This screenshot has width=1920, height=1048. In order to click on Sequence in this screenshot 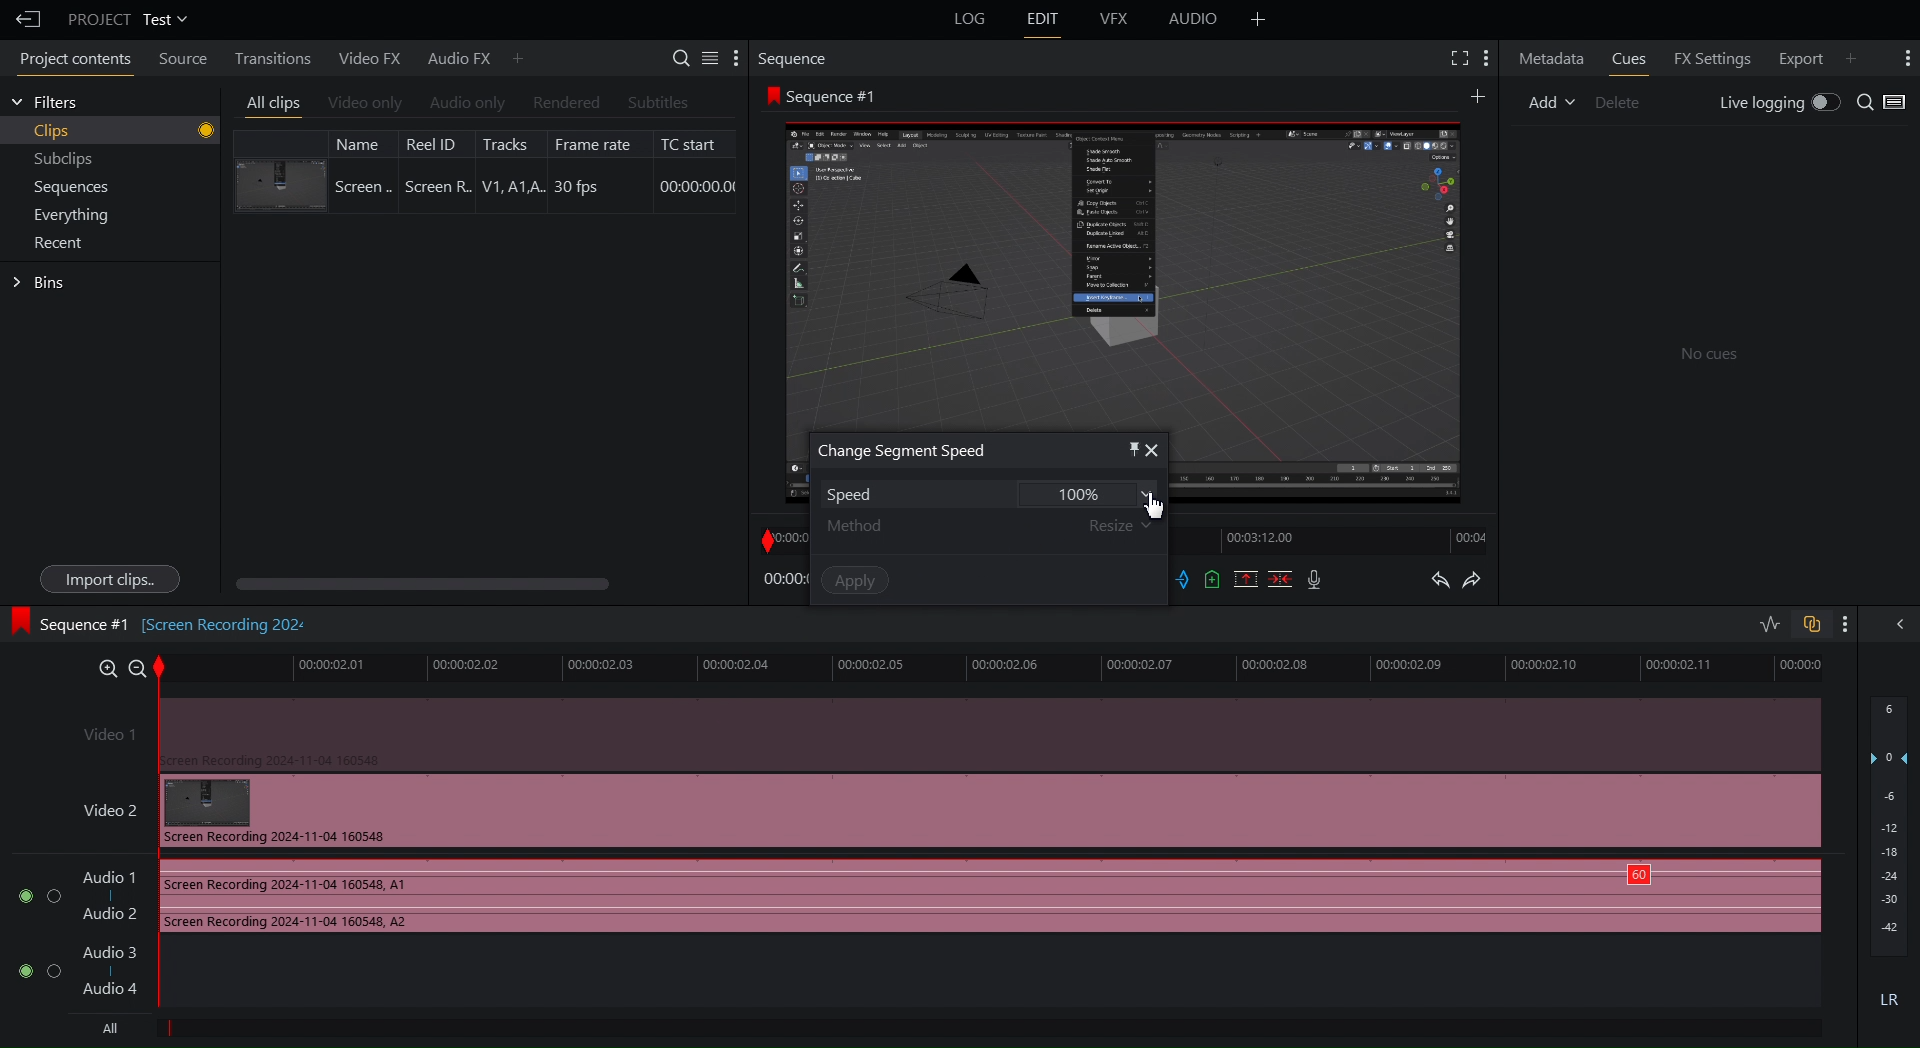, I will do `click(799, 58)`.